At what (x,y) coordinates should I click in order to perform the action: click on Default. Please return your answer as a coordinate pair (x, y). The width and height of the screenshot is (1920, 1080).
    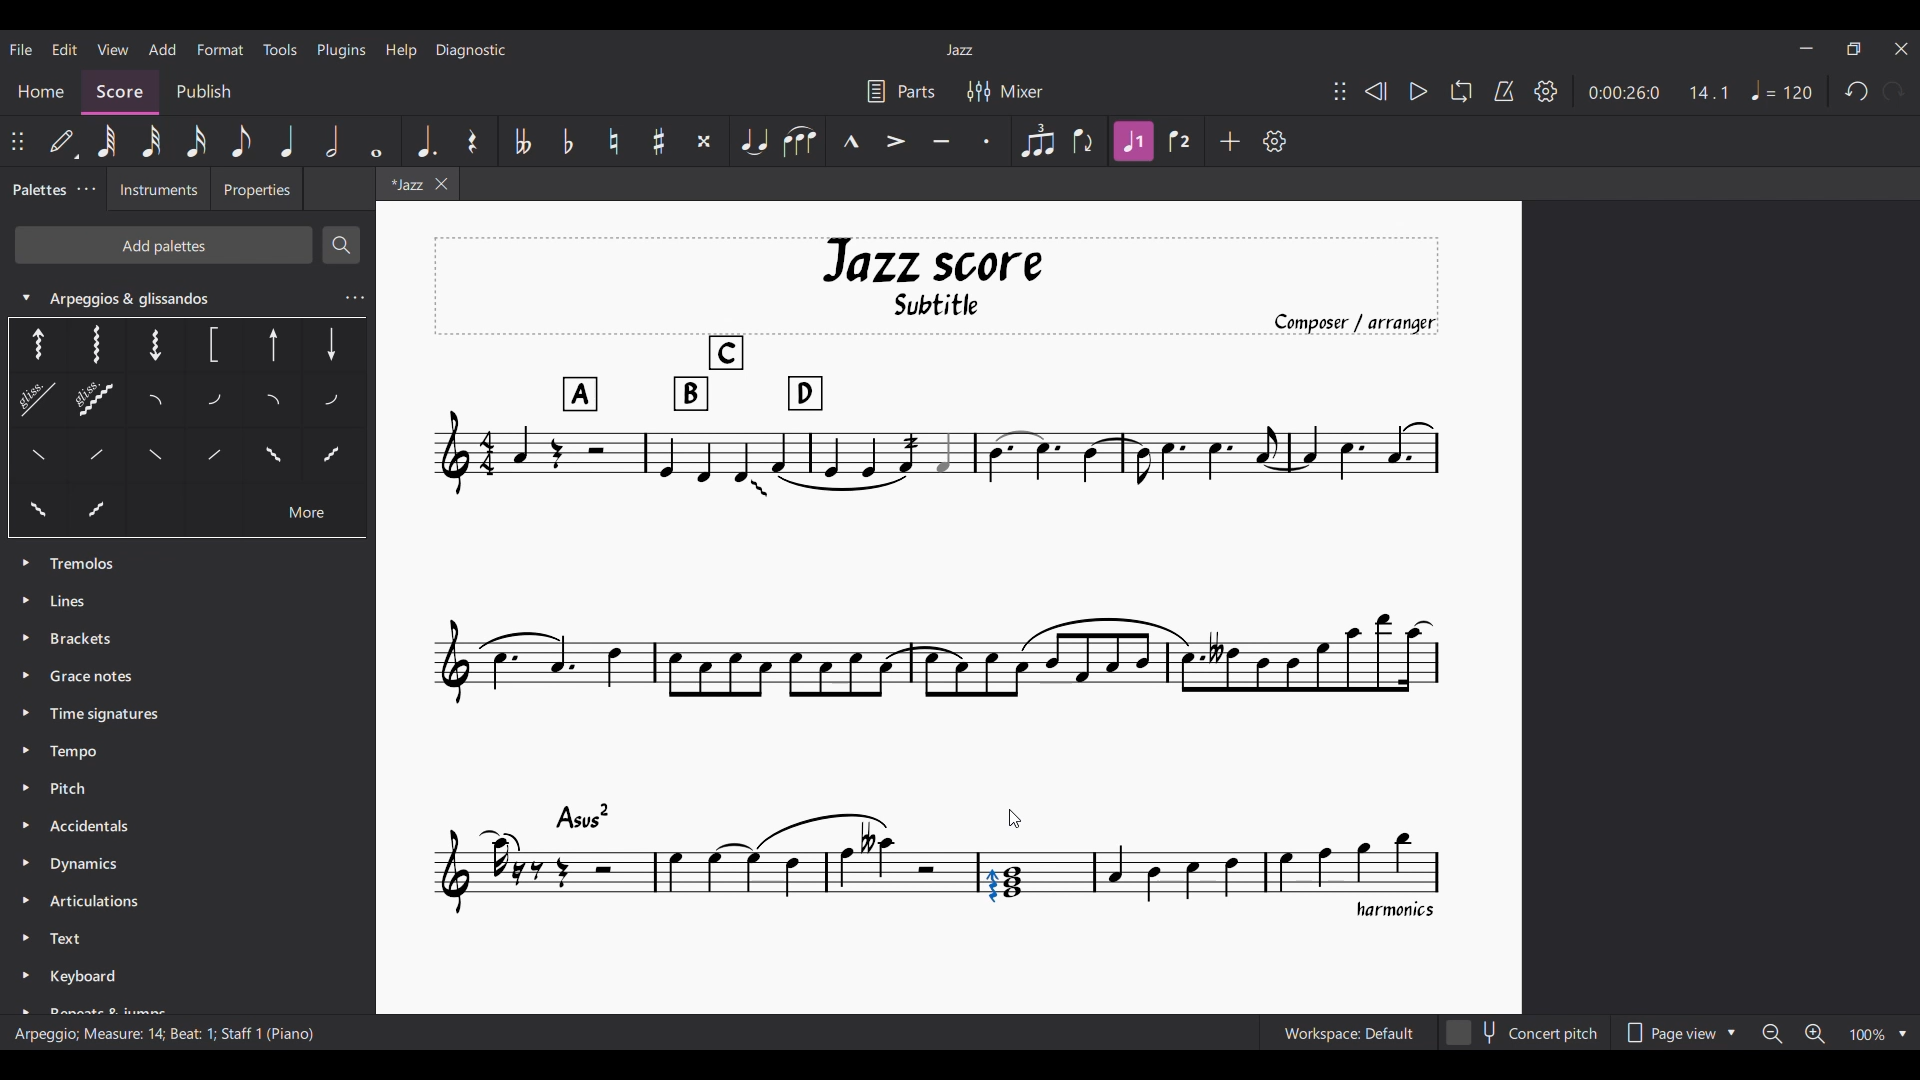
    Looking at the image, I should click on (64, 141).